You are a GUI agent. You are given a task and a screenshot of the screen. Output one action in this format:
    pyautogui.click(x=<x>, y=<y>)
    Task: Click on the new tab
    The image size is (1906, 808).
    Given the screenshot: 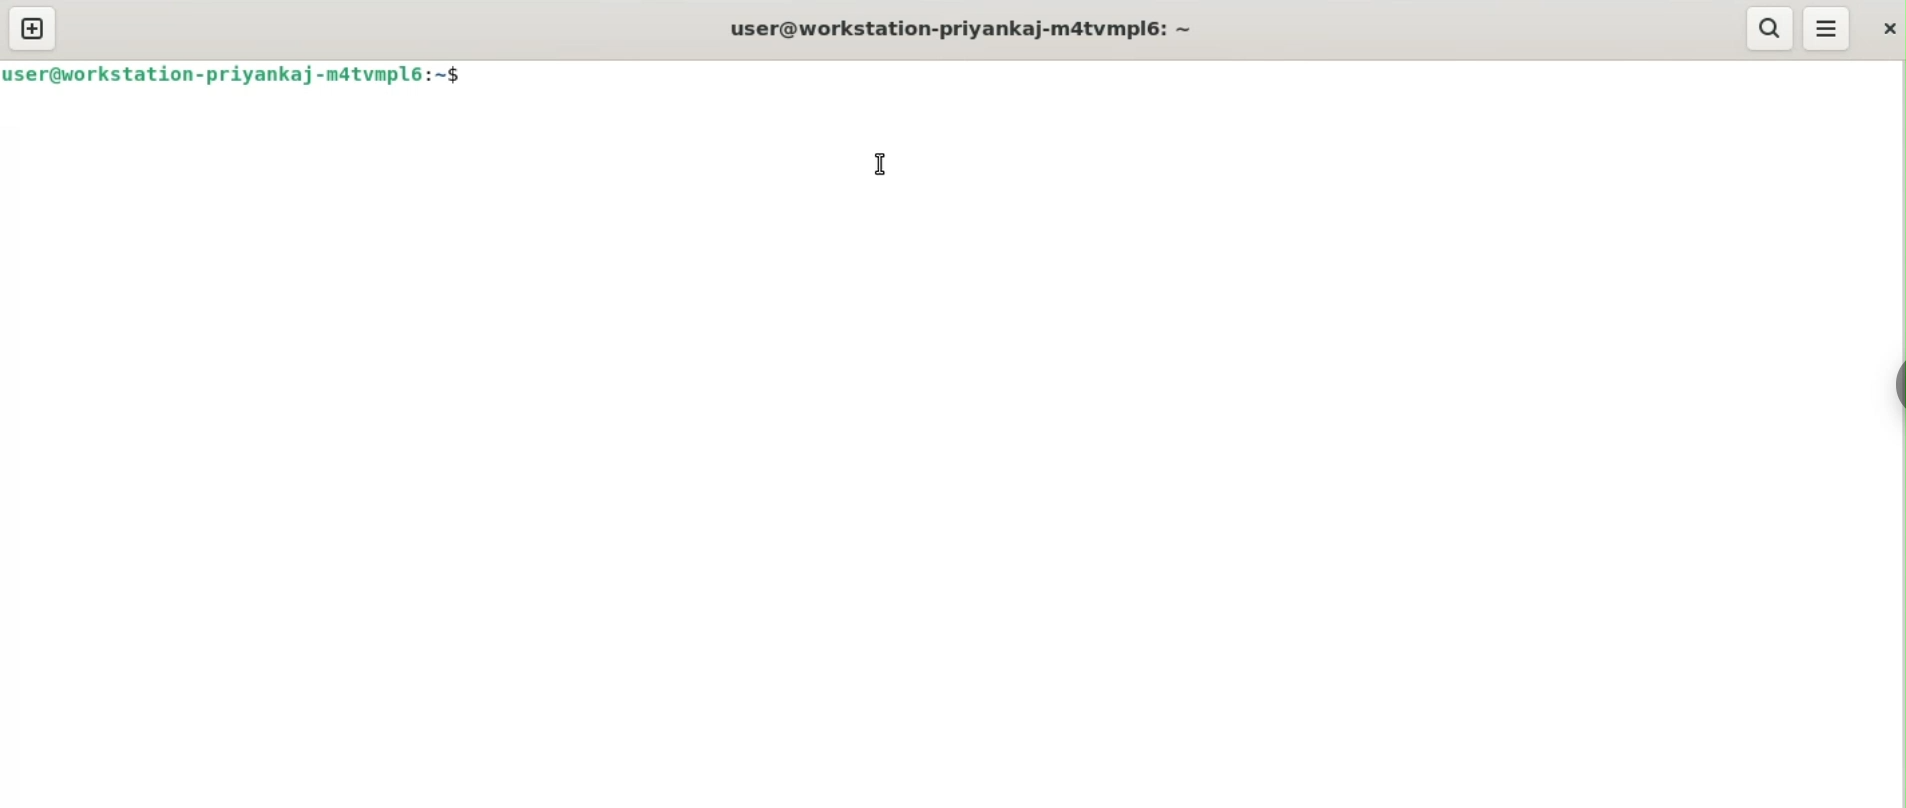 What is the action you would take?
    pyautogui.click(x=32, y=28)
    